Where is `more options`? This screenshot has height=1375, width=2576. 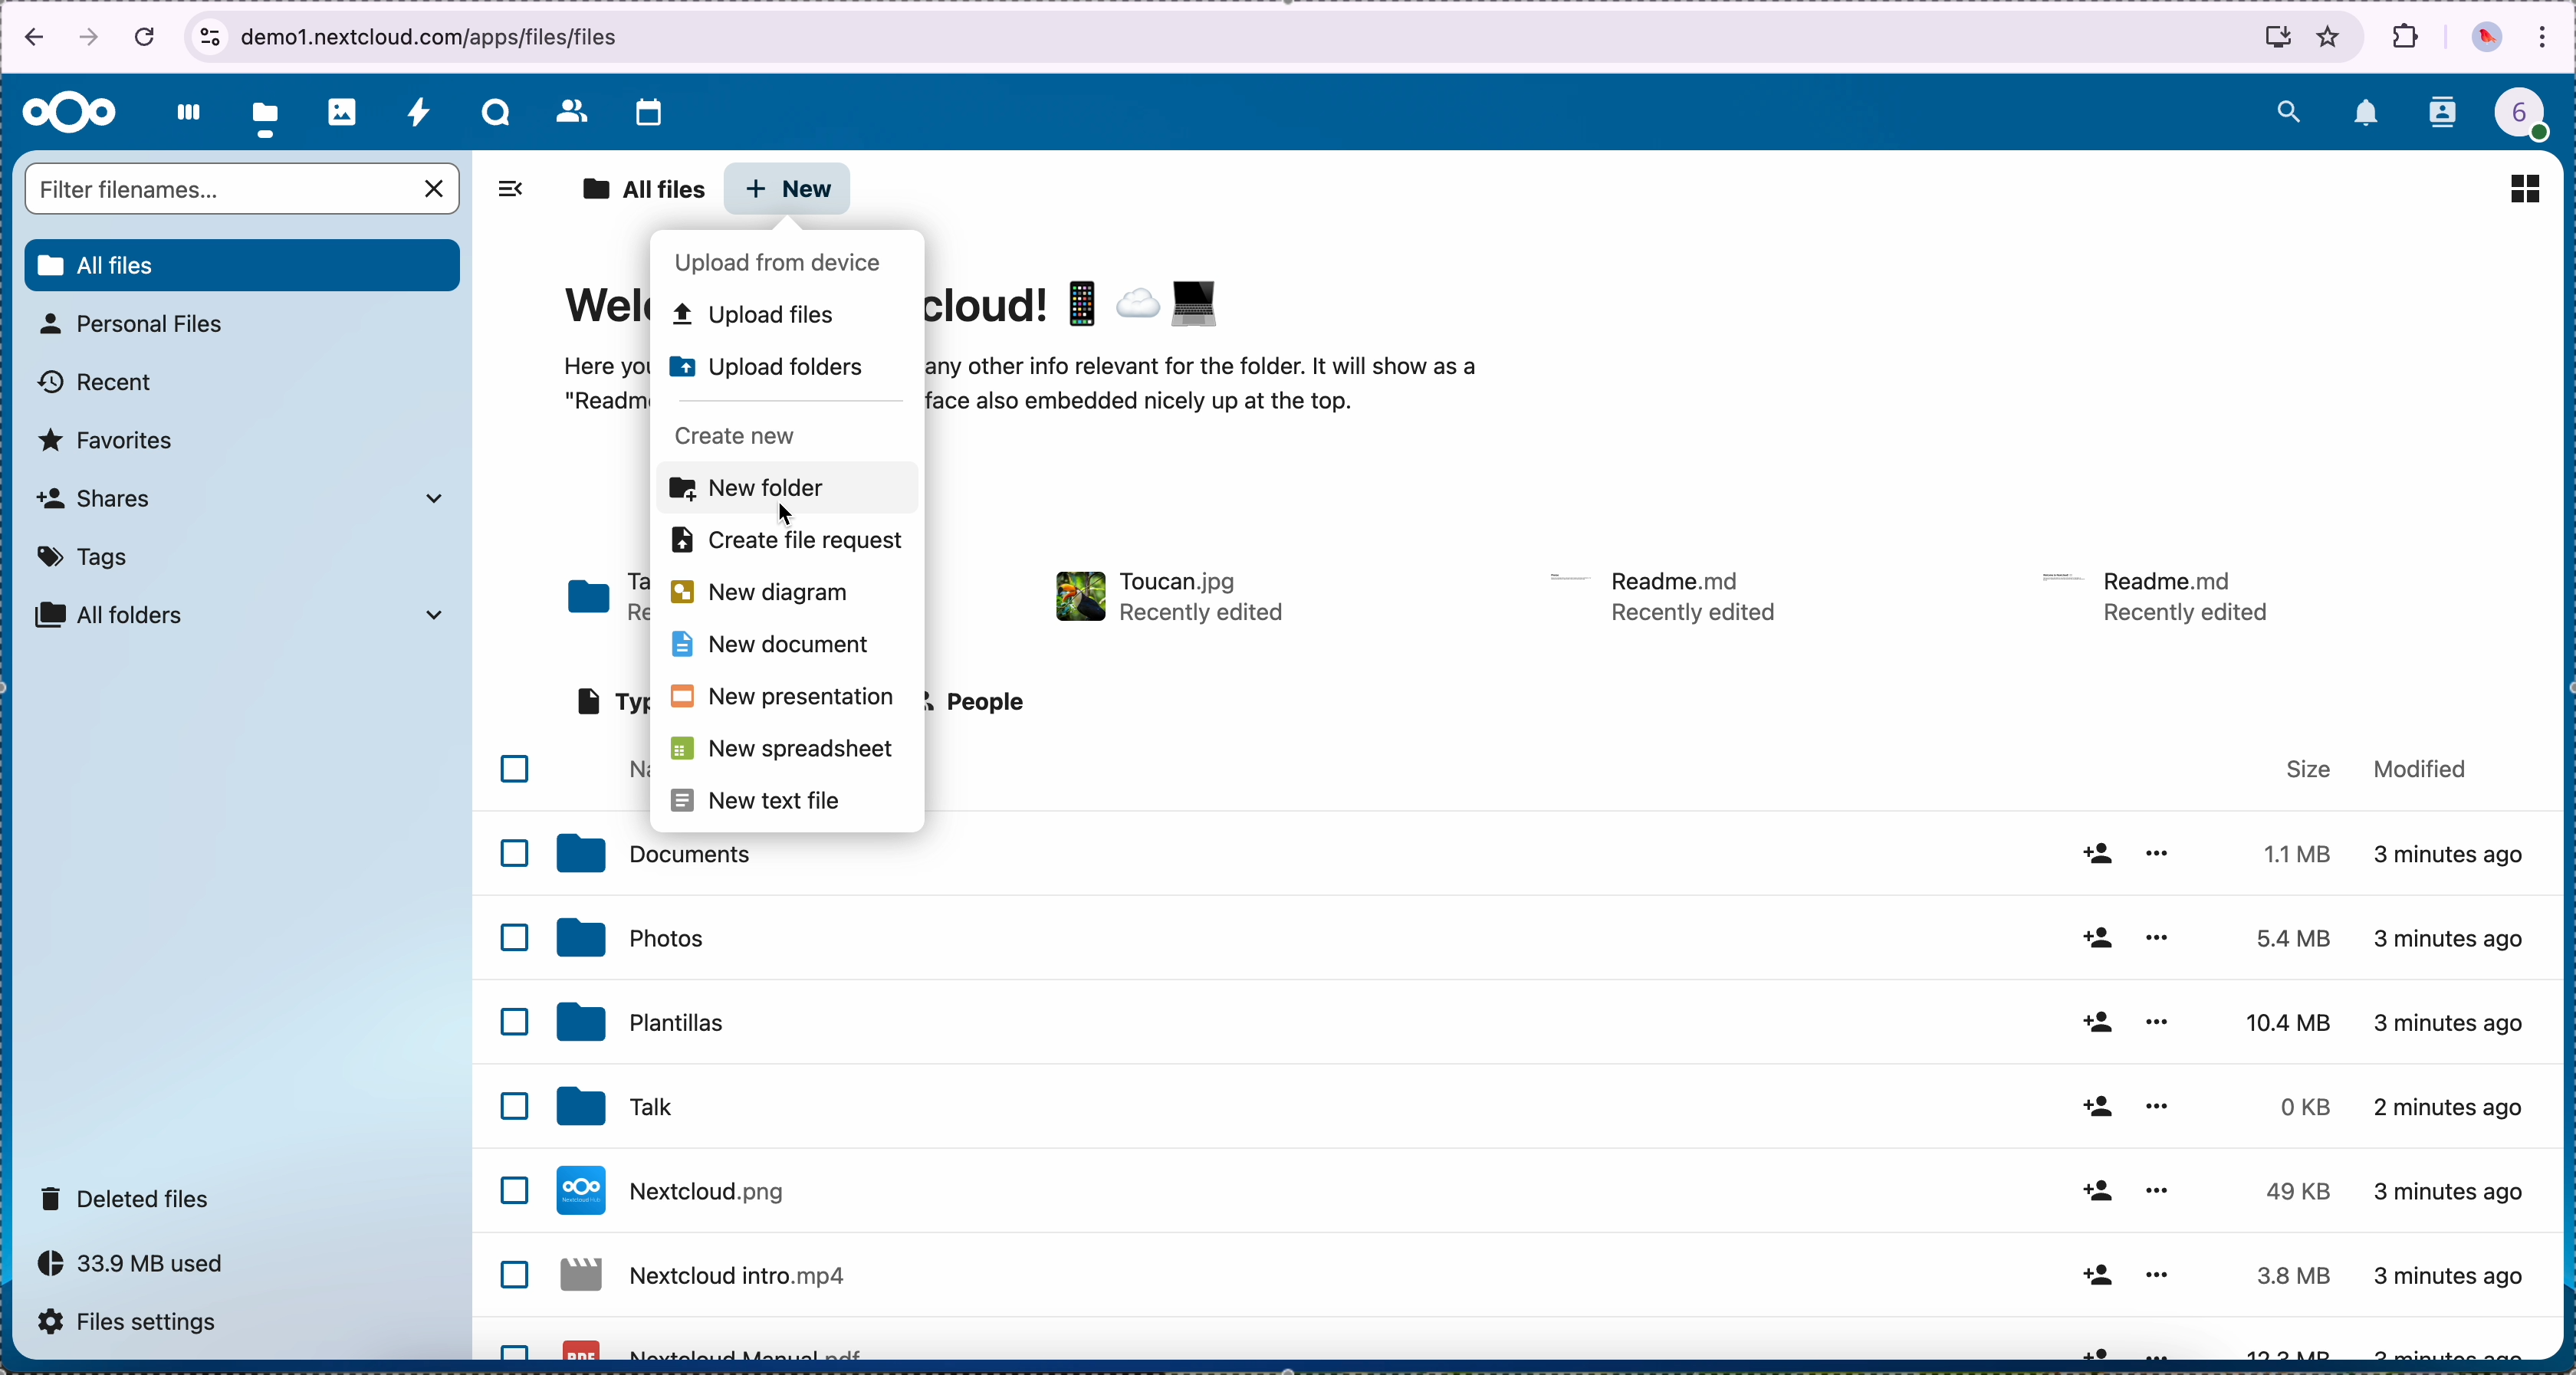
more options is located at coordinates (2157, 935).